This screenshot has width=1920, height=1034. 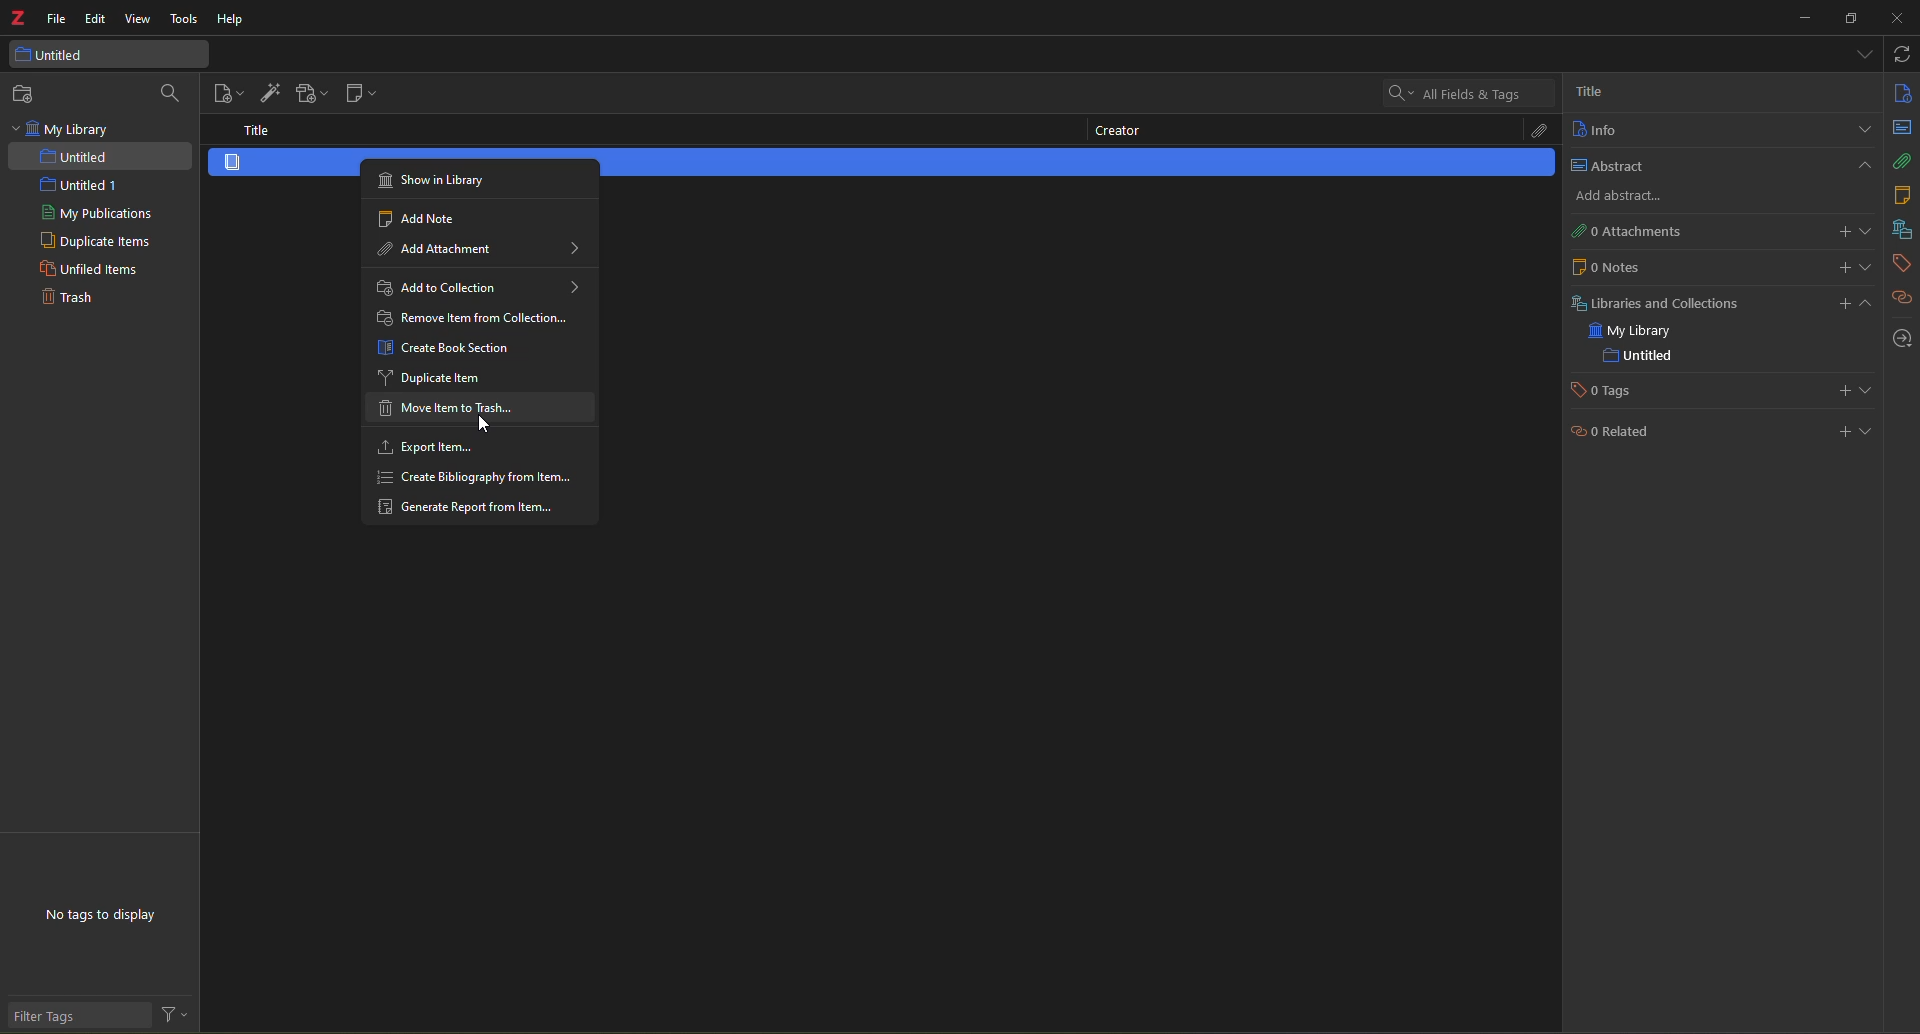 I want to click on create bibliography, so click(x=478, y=478).